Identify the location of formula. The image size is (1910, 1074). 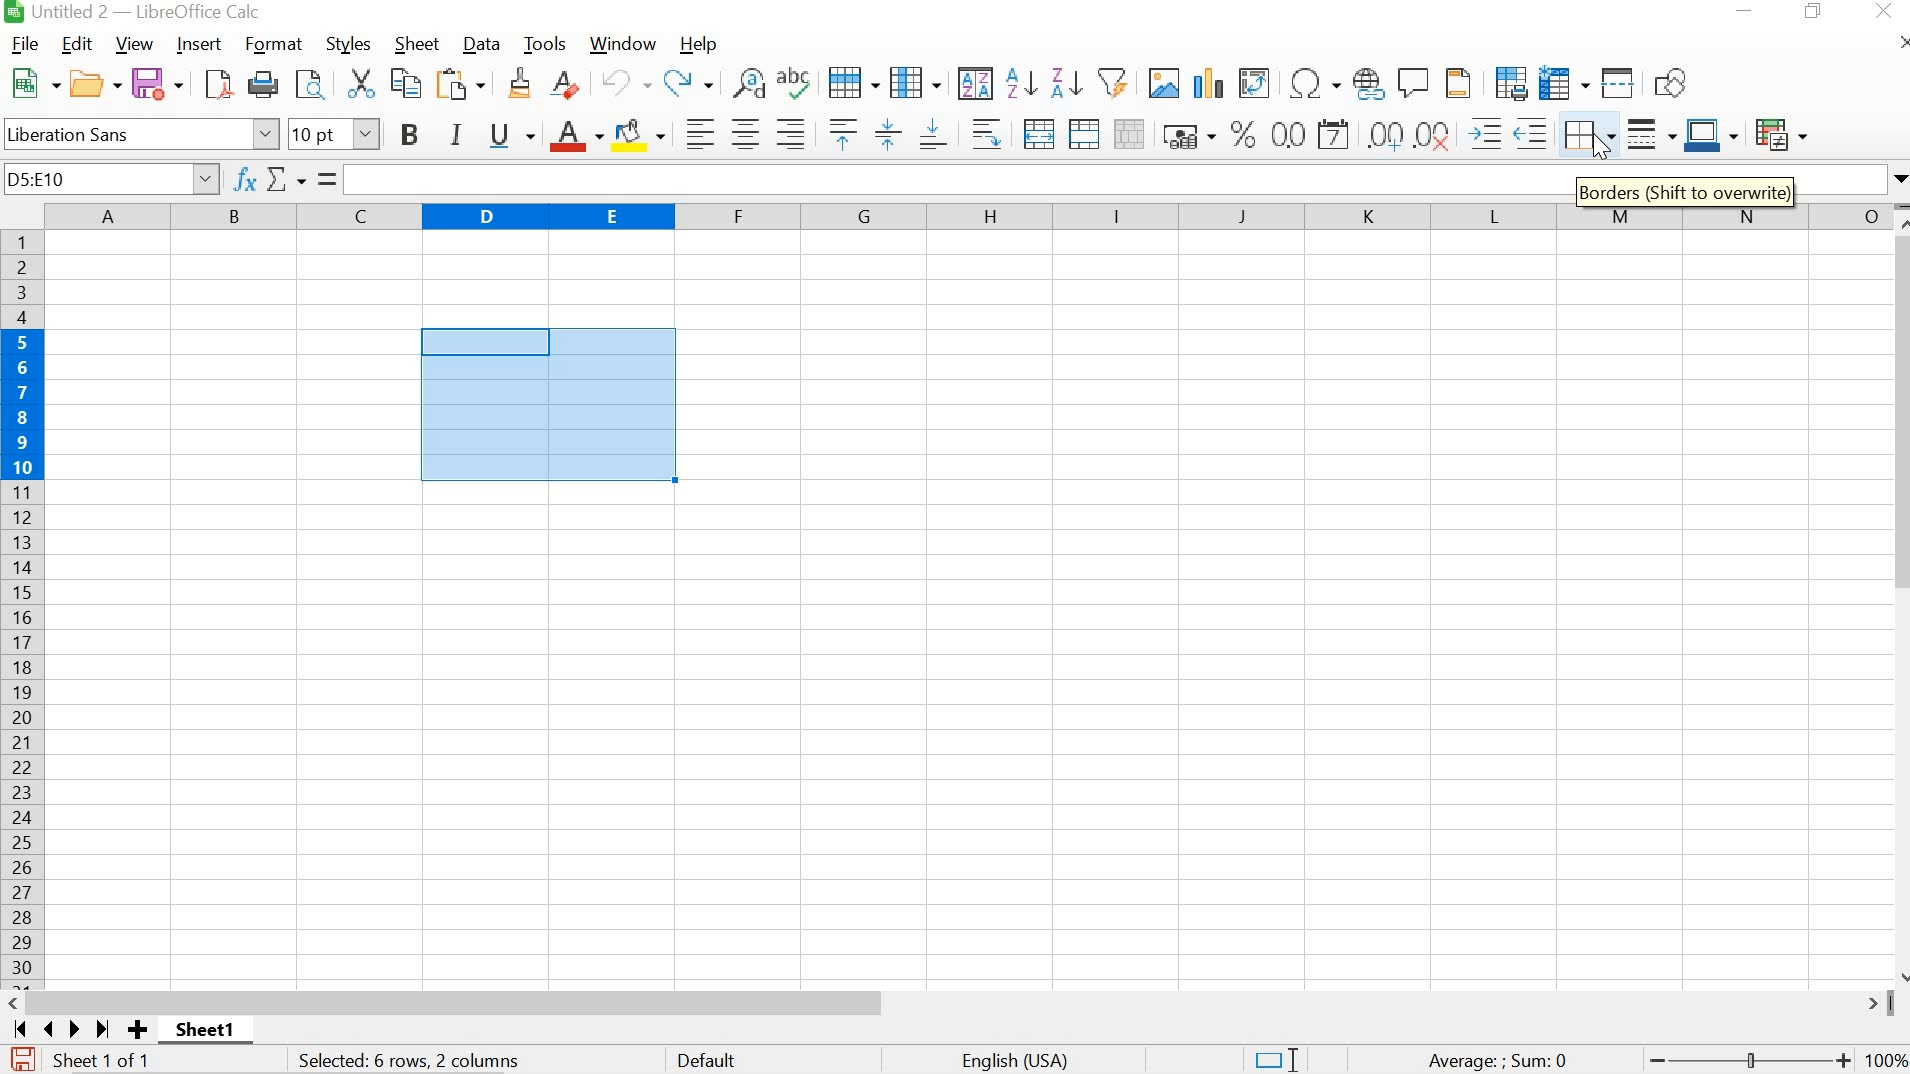
(1498, 1062).